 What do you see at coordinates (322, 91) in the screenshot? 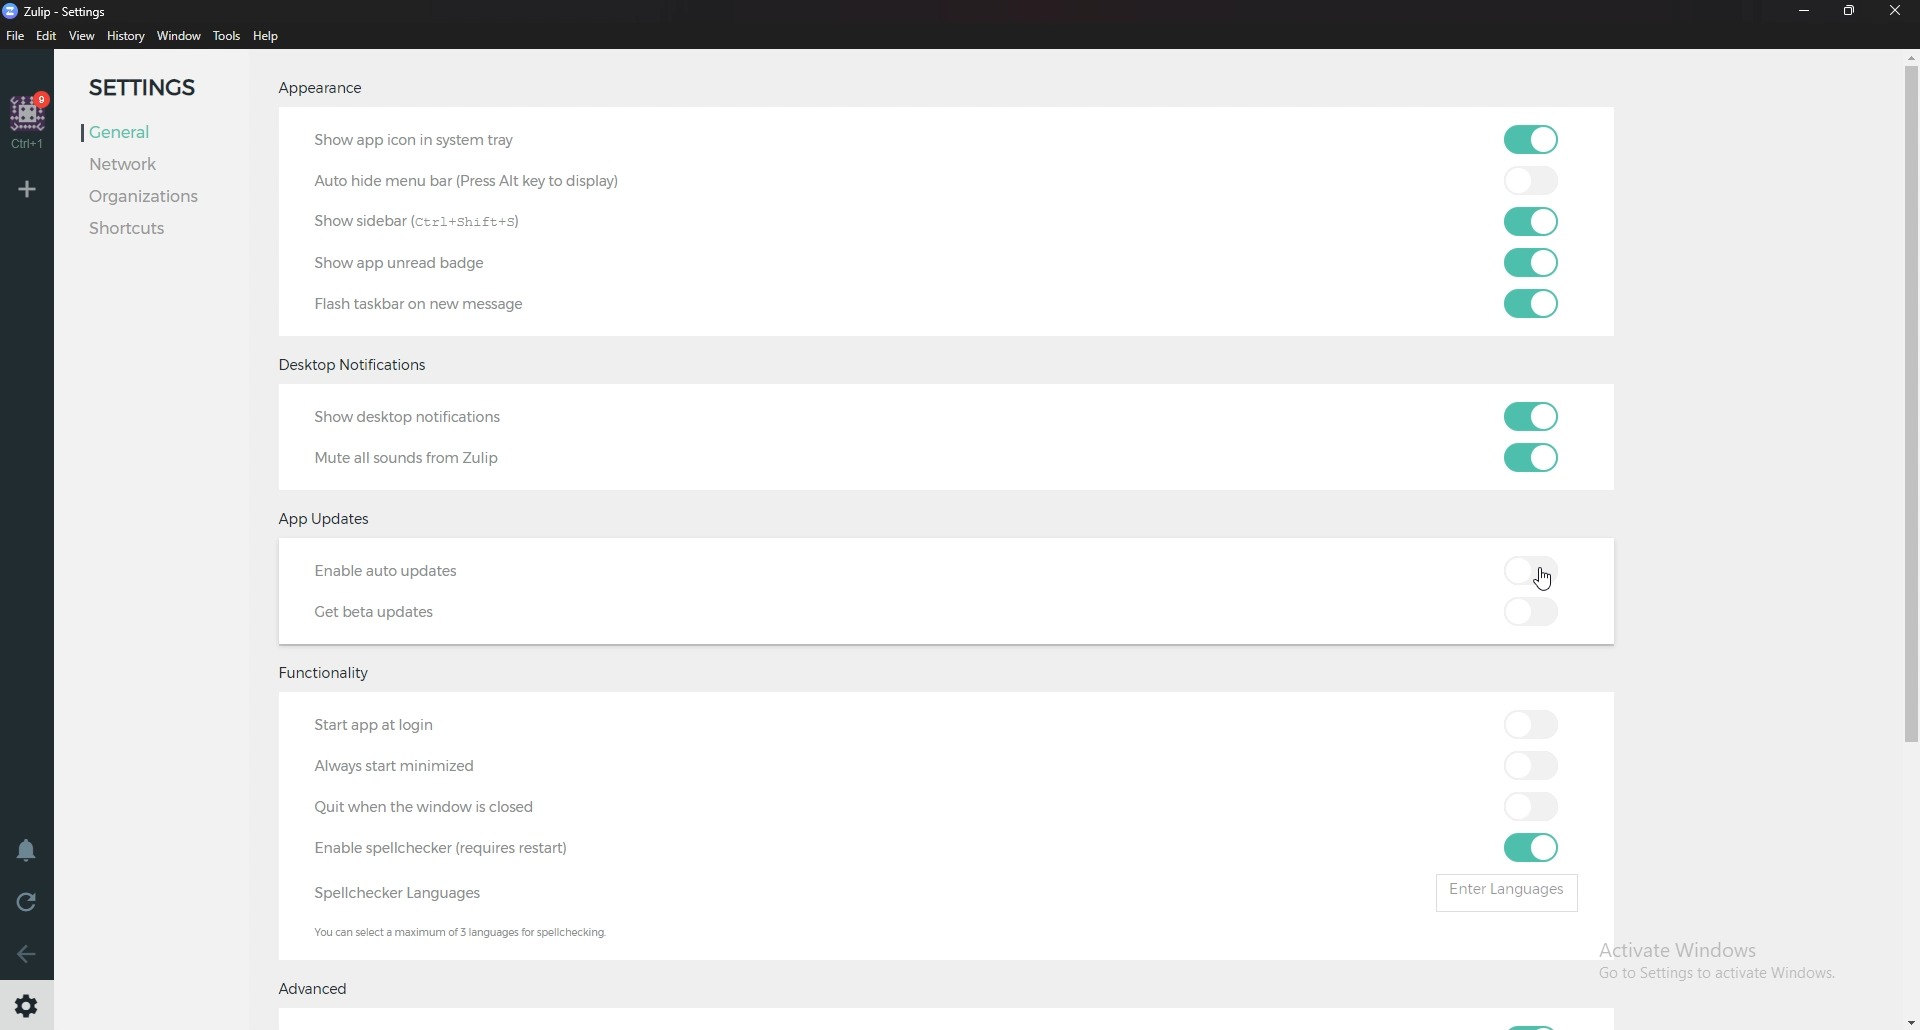
I see `Appearance` at bounding box center [322, 91].